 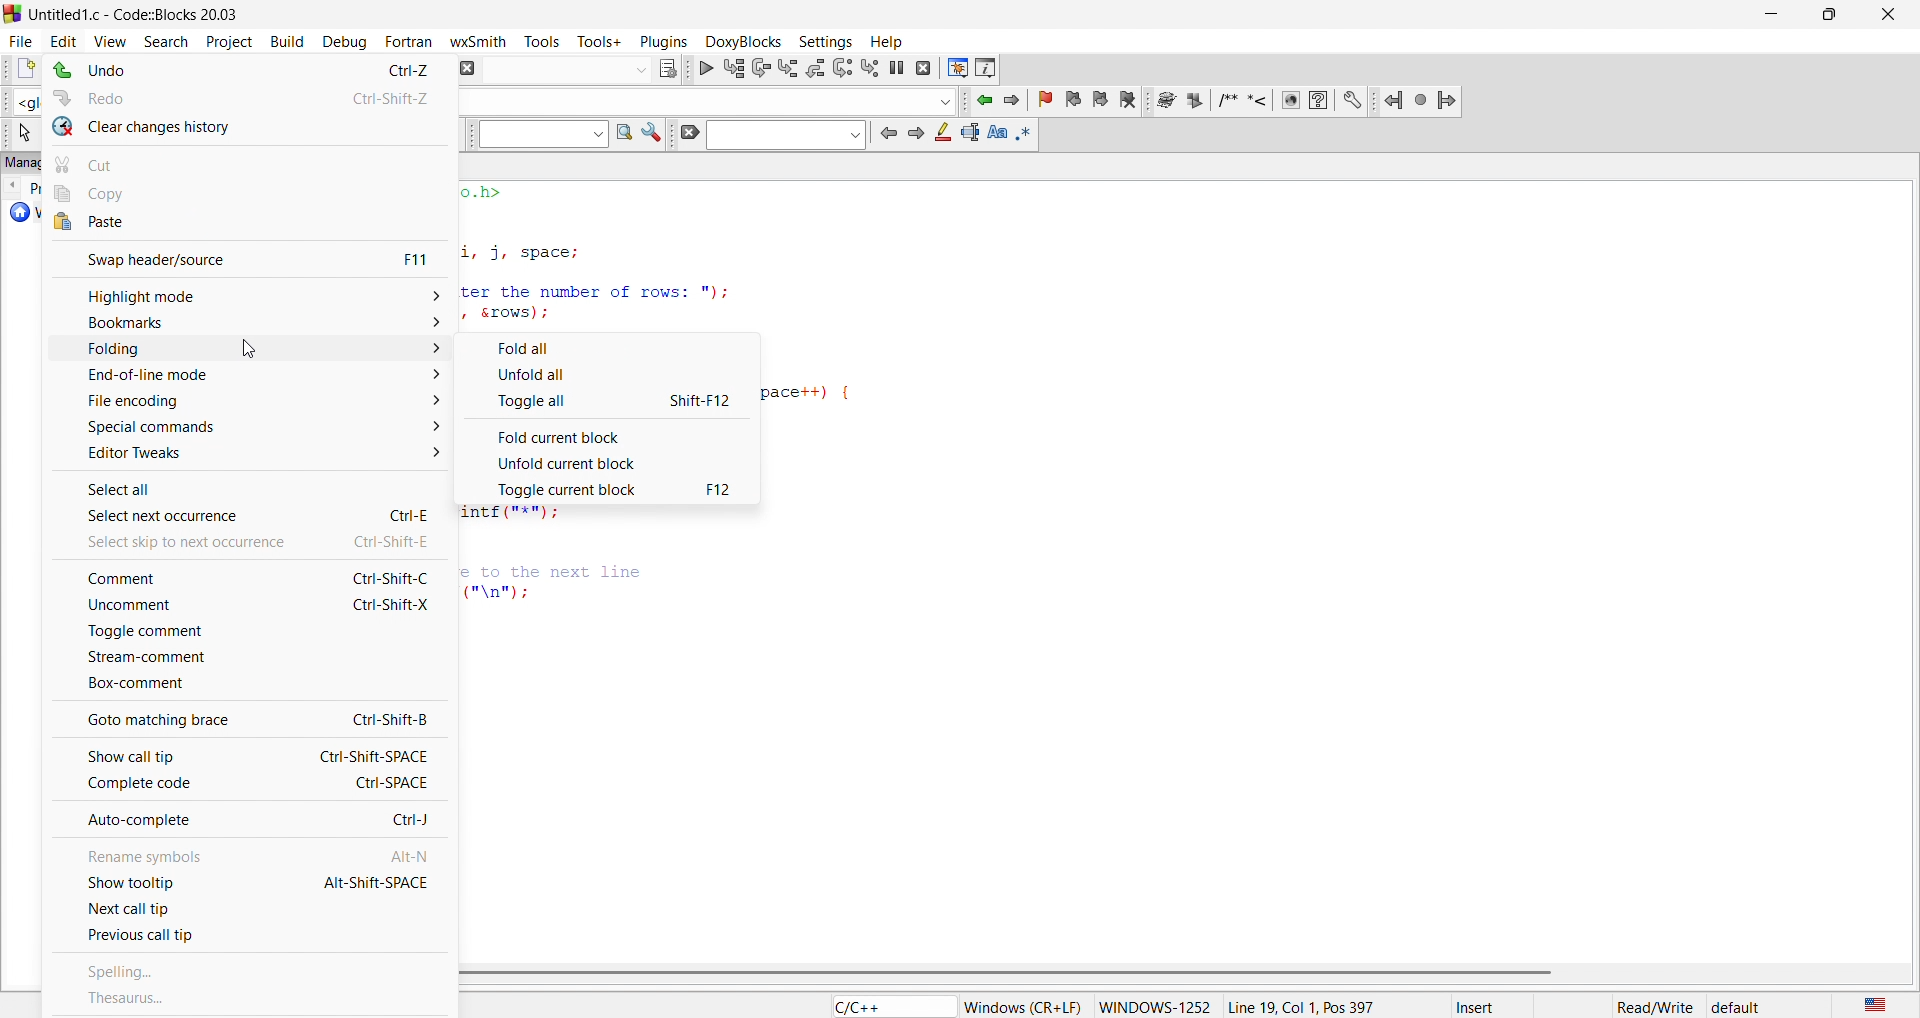 I want to click on clear bookmart, so click(x=1131, y=102).